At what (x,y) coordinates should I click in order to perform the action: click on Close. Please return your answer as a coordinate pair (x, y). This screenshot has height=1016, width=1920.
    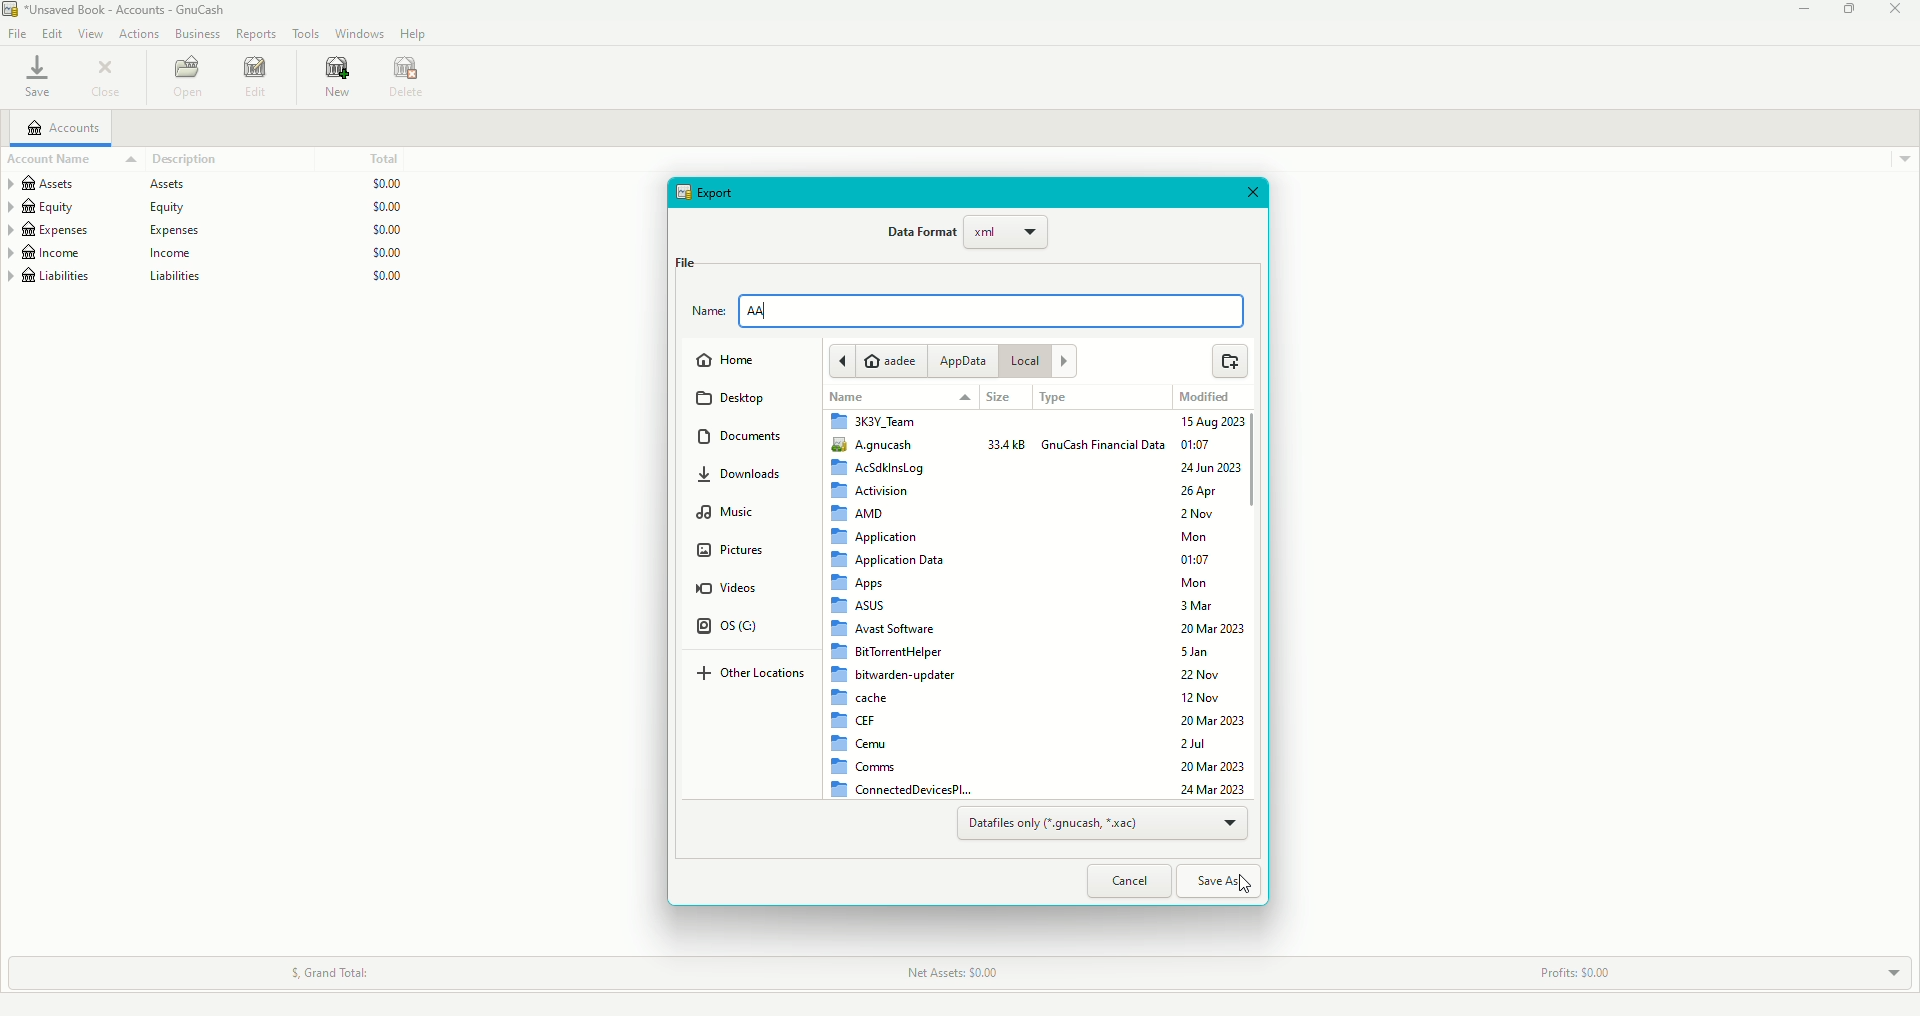
    Looking at the image, I should click on (1898, 10).